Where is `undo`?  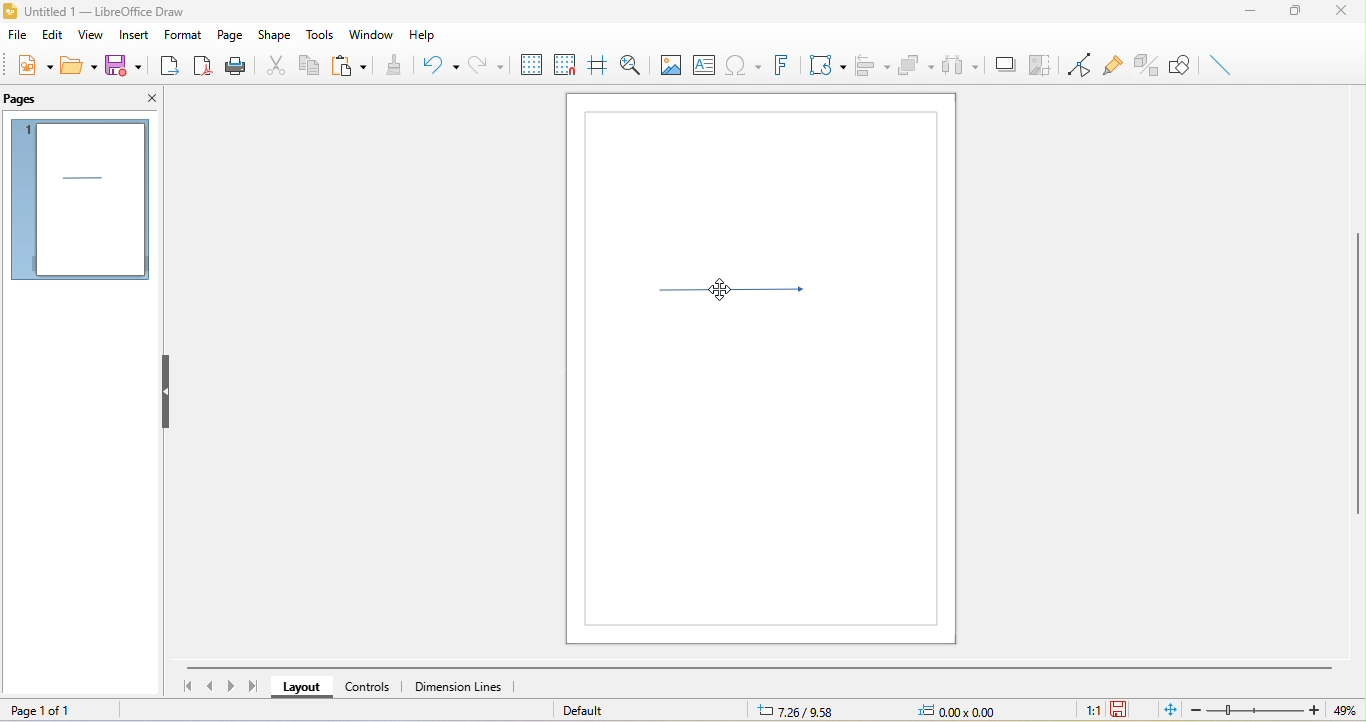
undo is located at coordinates (441, 67).